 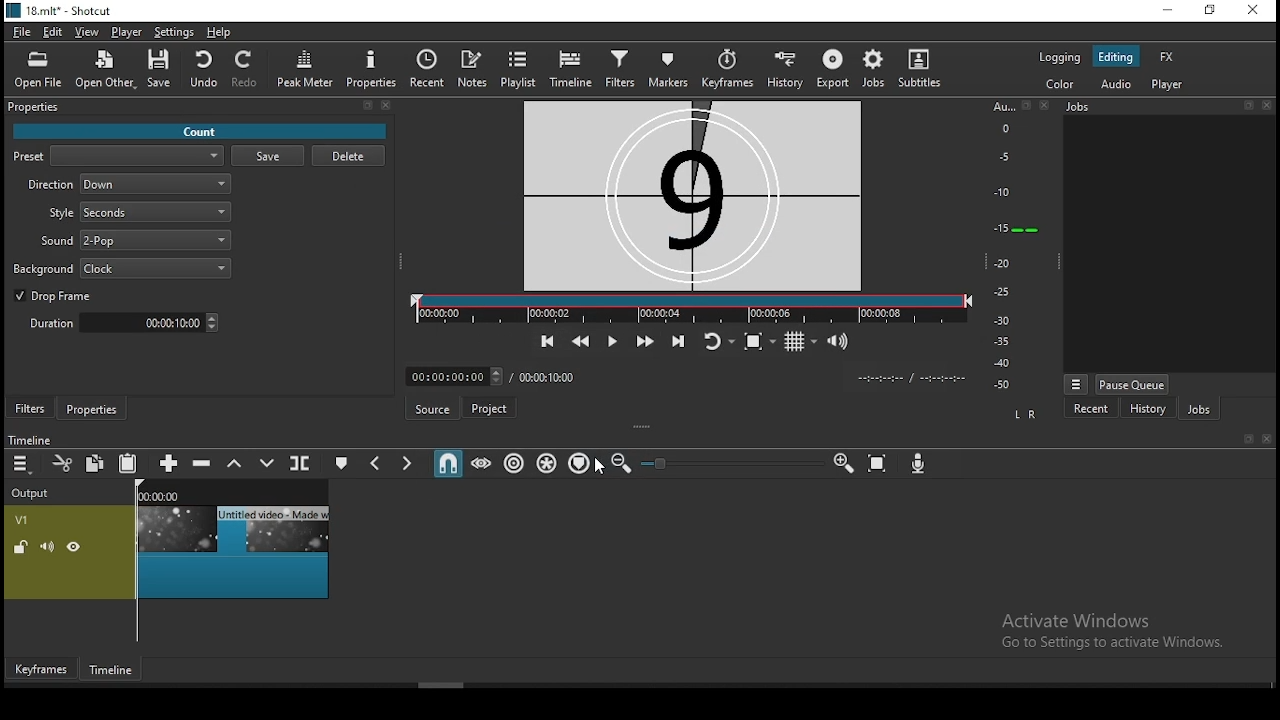 What do you see at coordinates (581, 341) in the screenshot?
I see `play quickly backward` at bounding box center [581, 341].